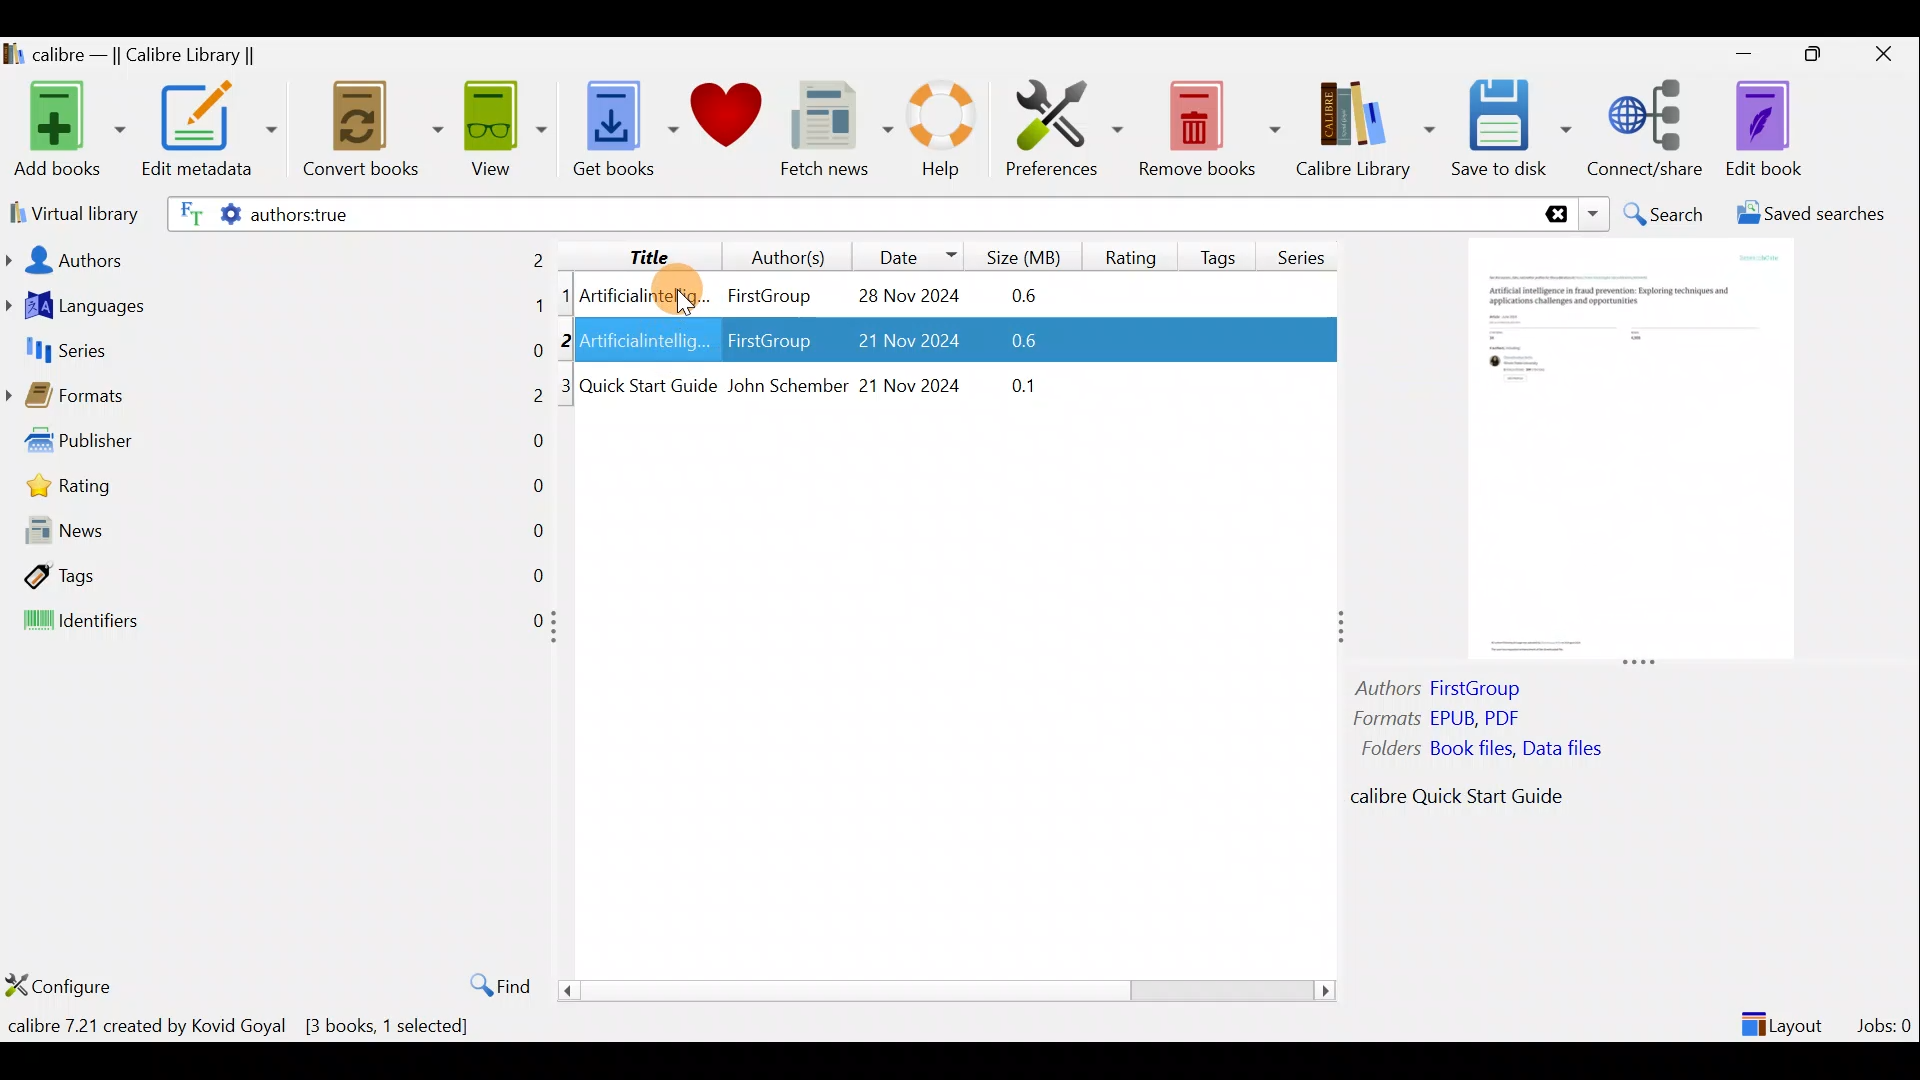  Describe the element at coordinates (1666, 214) in the screenshot. I see `Search` at that location.